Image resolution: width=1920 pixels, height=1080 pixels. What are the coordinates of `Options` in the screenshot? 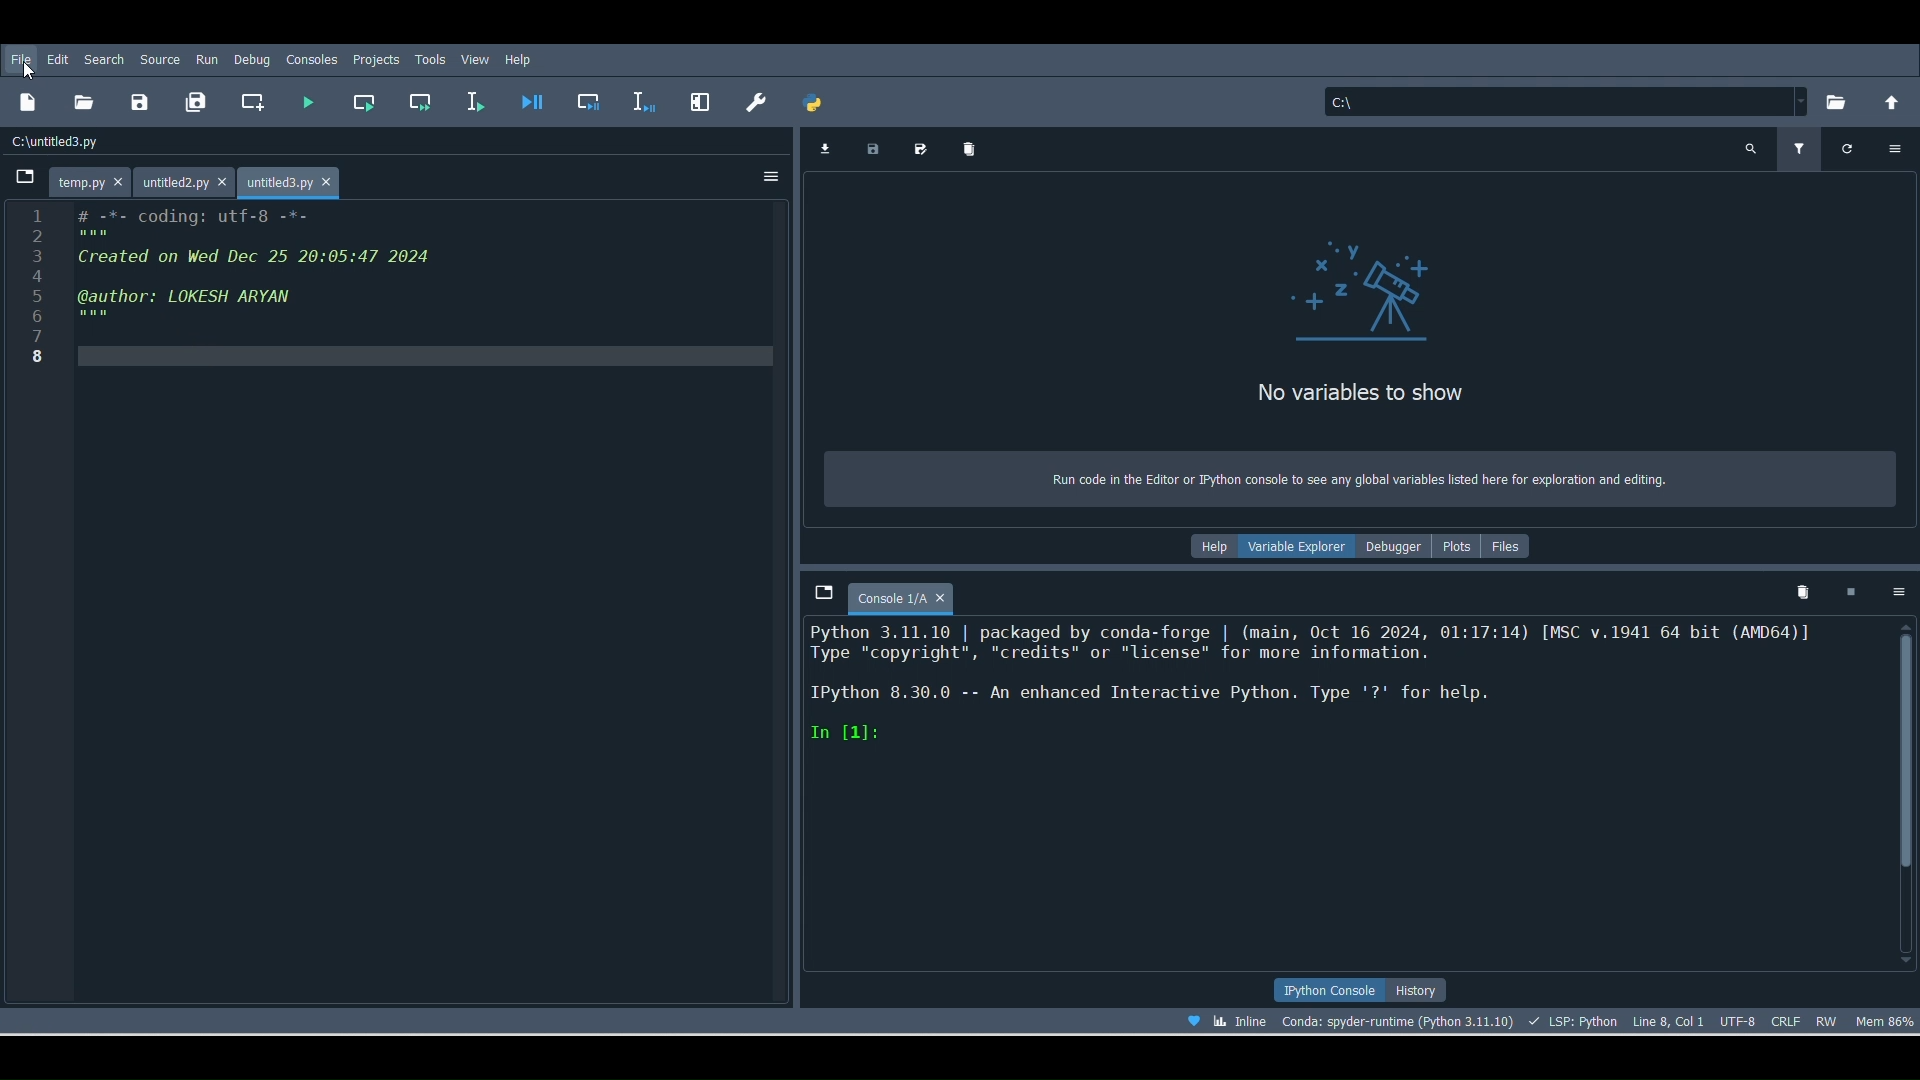 It's located at (768, 175).